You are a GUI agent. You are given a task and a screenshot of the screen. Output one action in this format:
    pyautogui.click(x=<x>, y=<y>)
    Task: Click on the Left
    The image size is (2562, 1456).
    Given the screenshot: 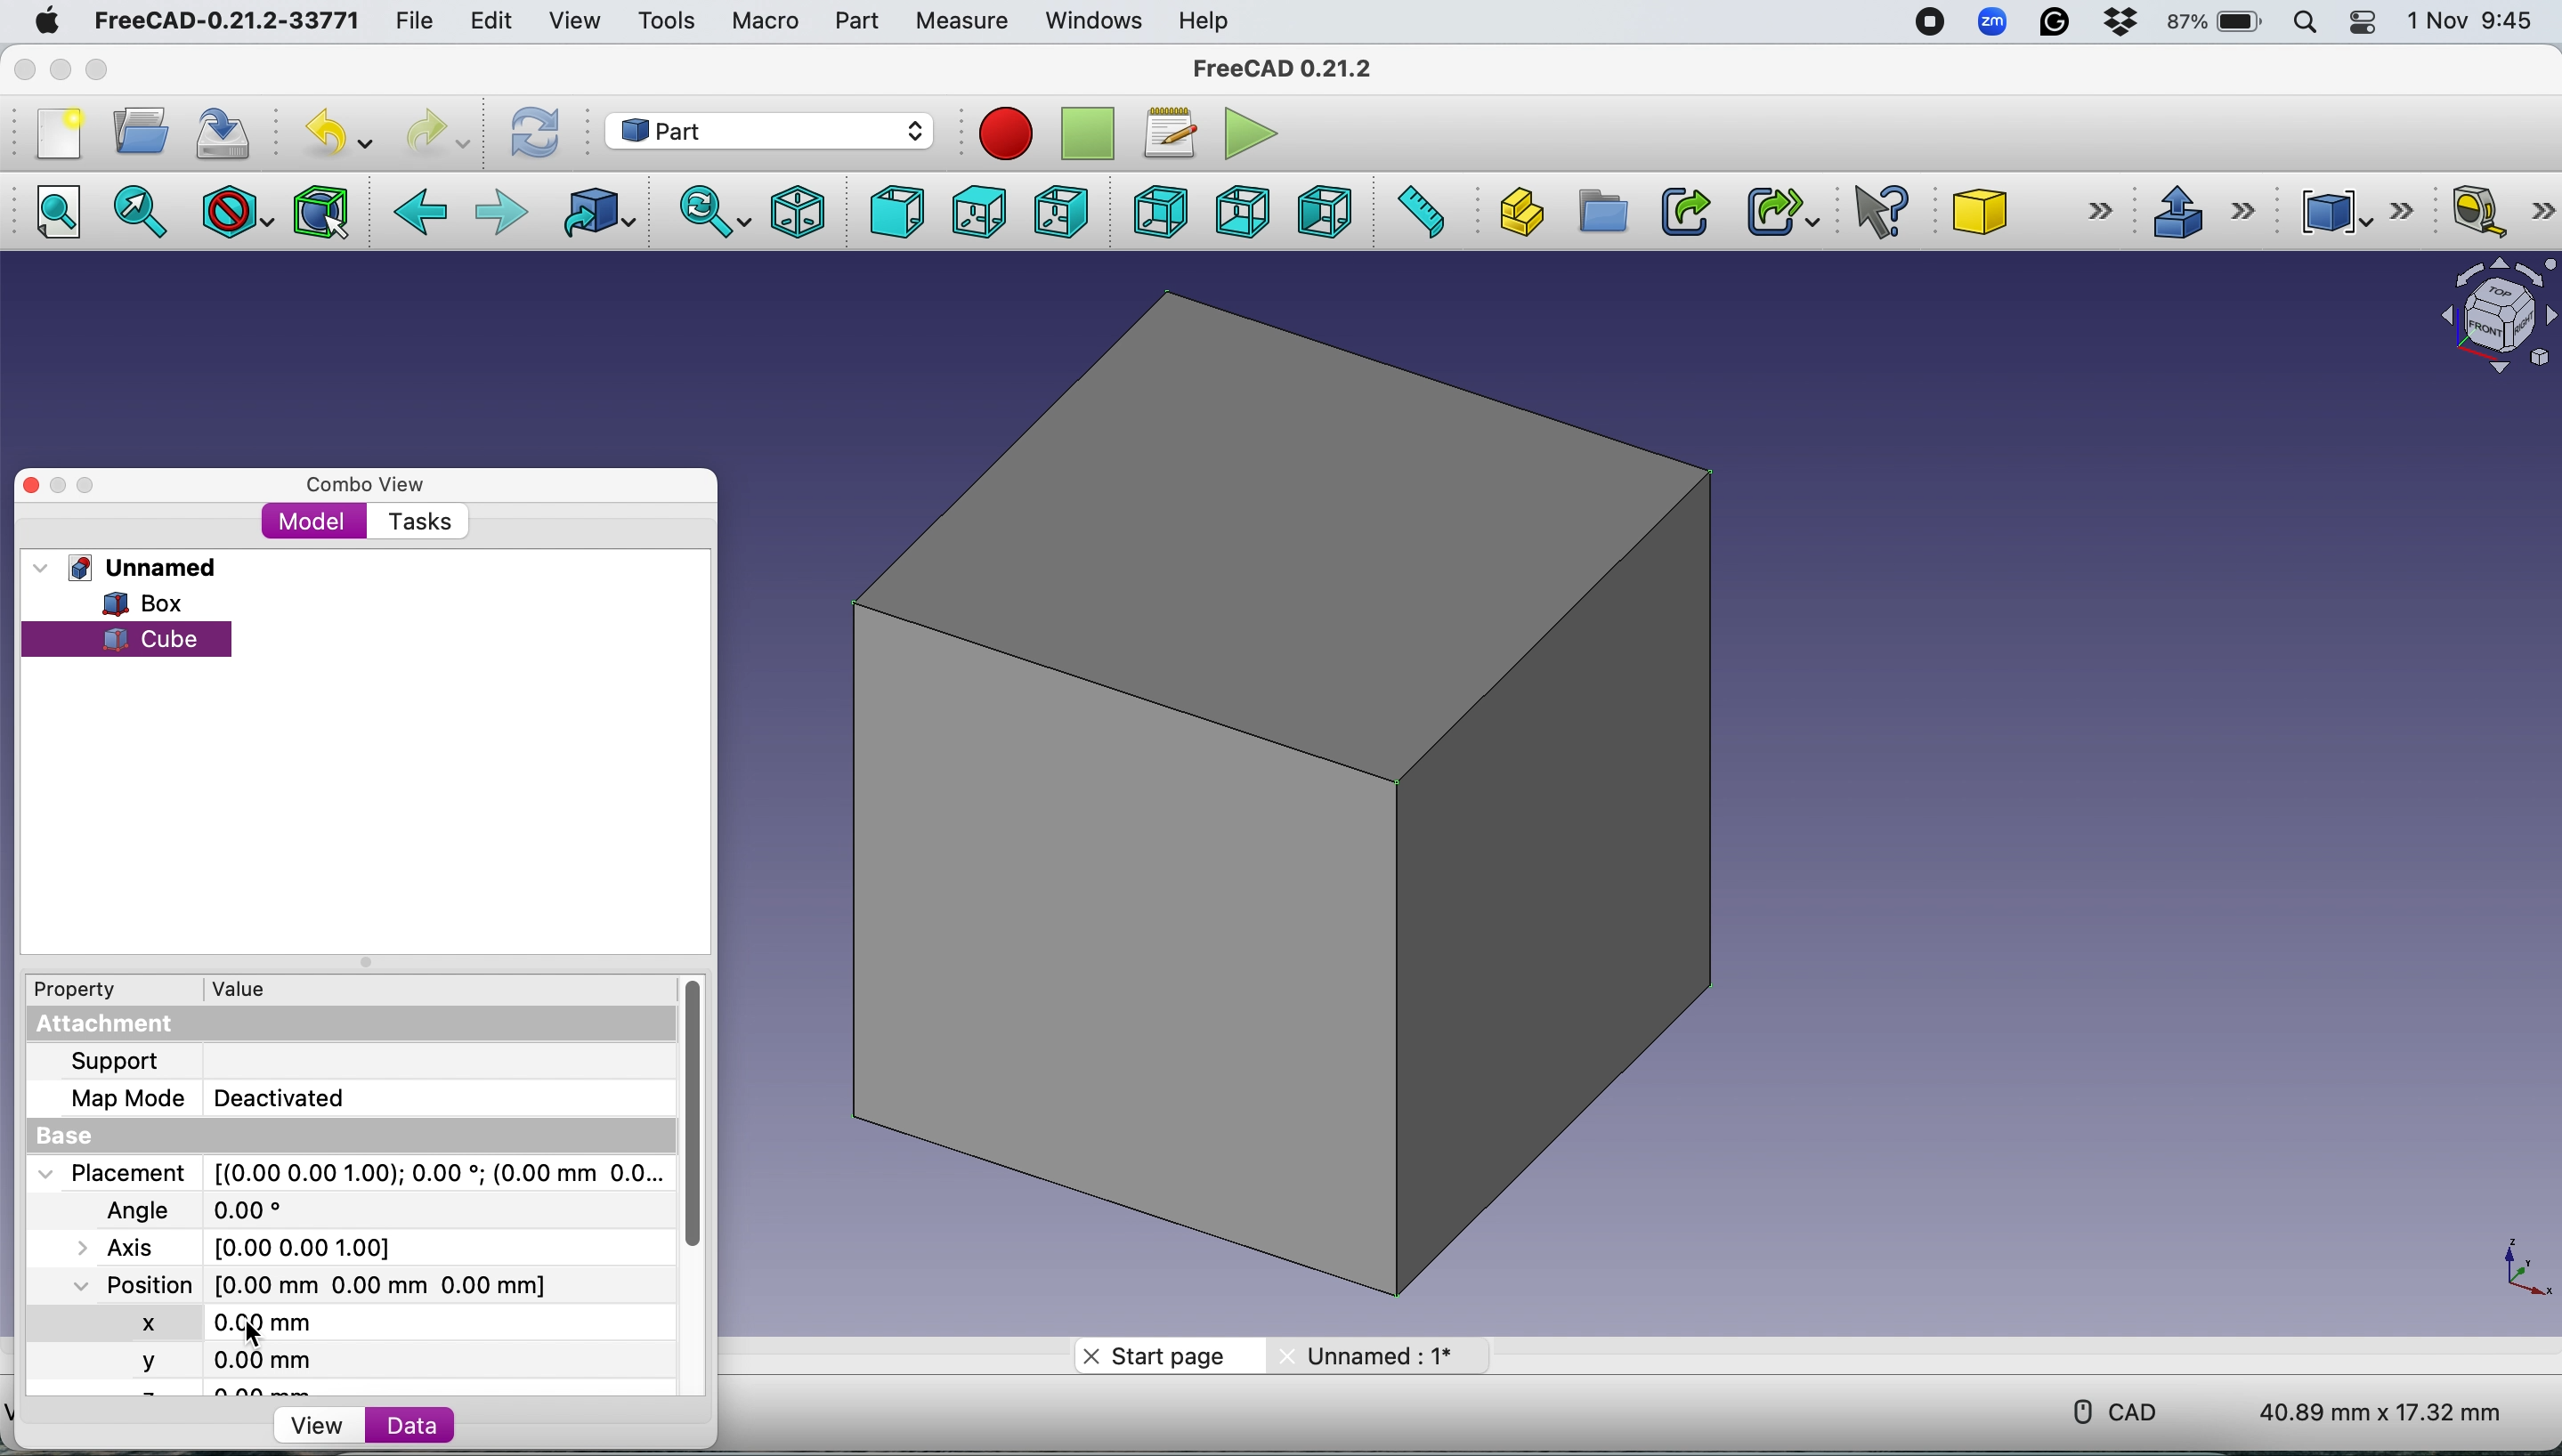 What is the action you would take?
    pyautogui.click(x=1323, y=211)
    